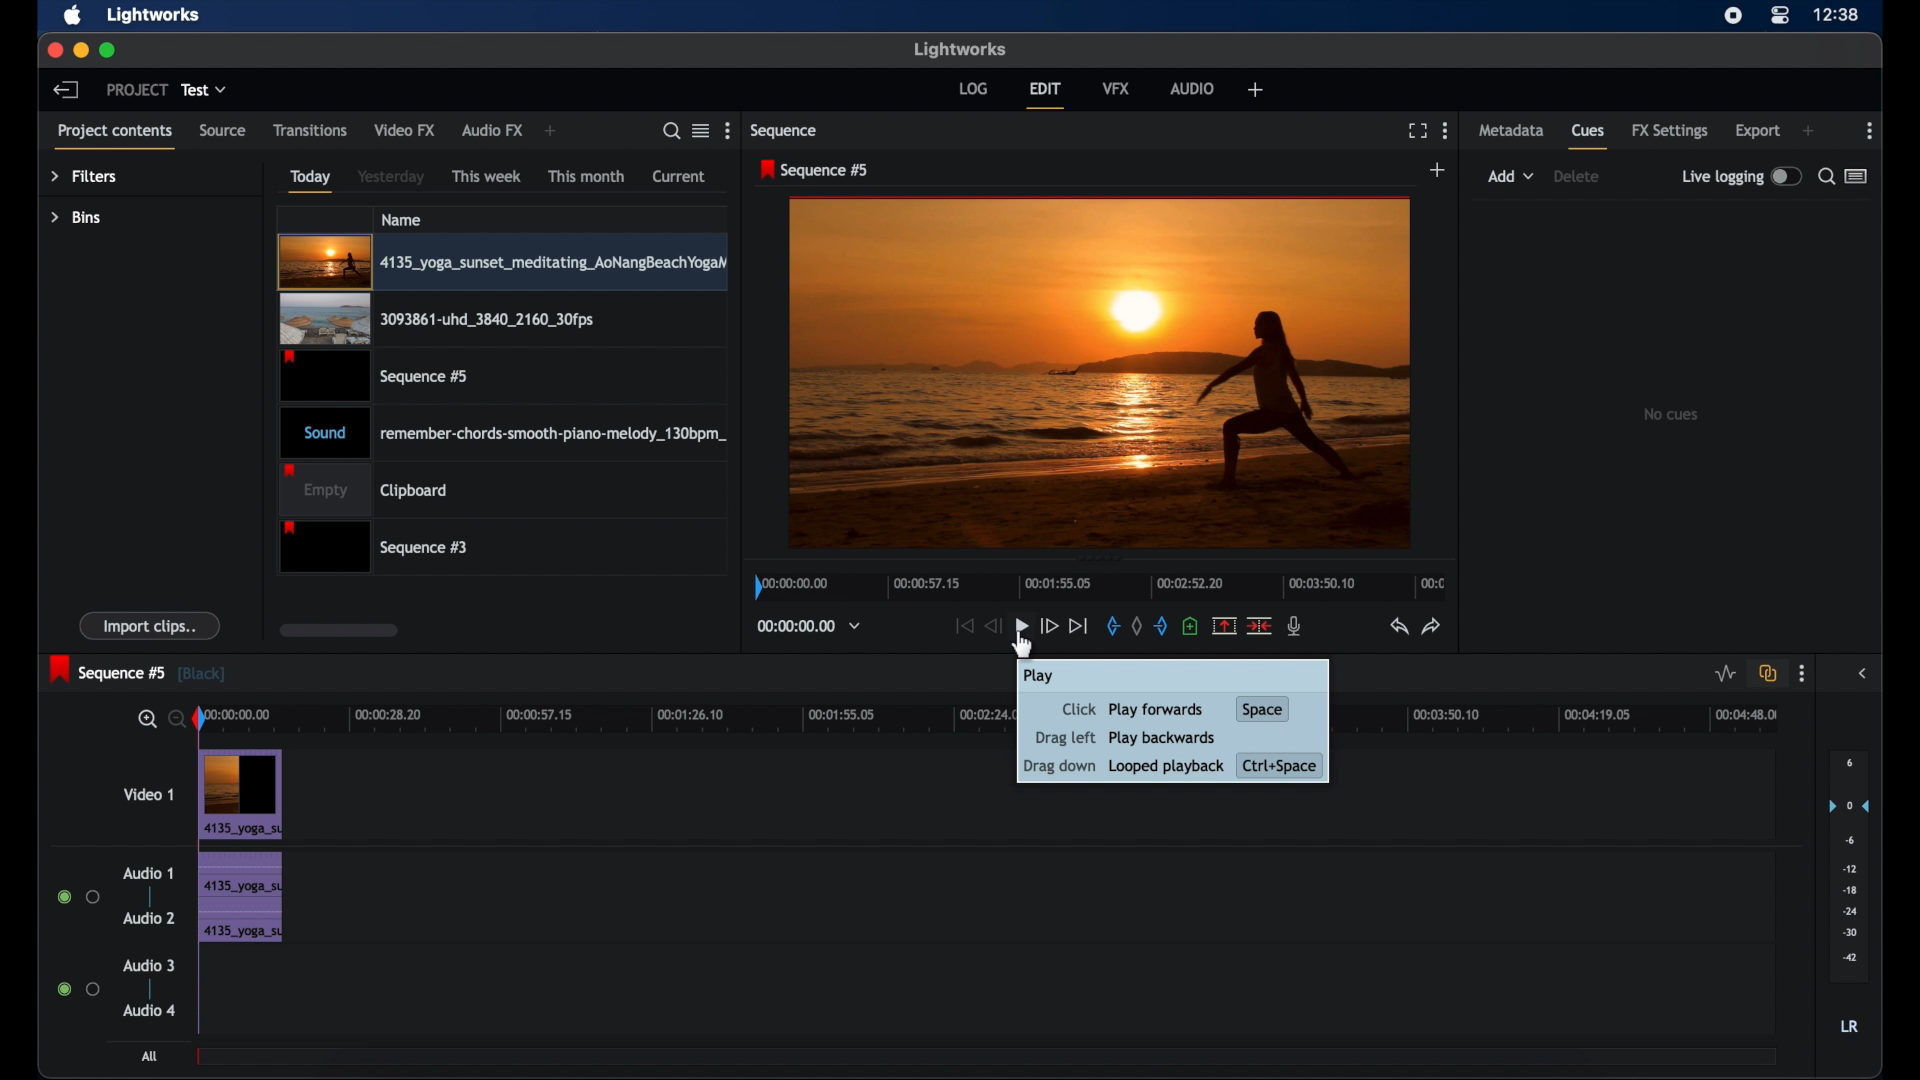  What do you see at coordinates (406, 130) in the screenshot?
I see `video fx` at bounding box center [406, 130].